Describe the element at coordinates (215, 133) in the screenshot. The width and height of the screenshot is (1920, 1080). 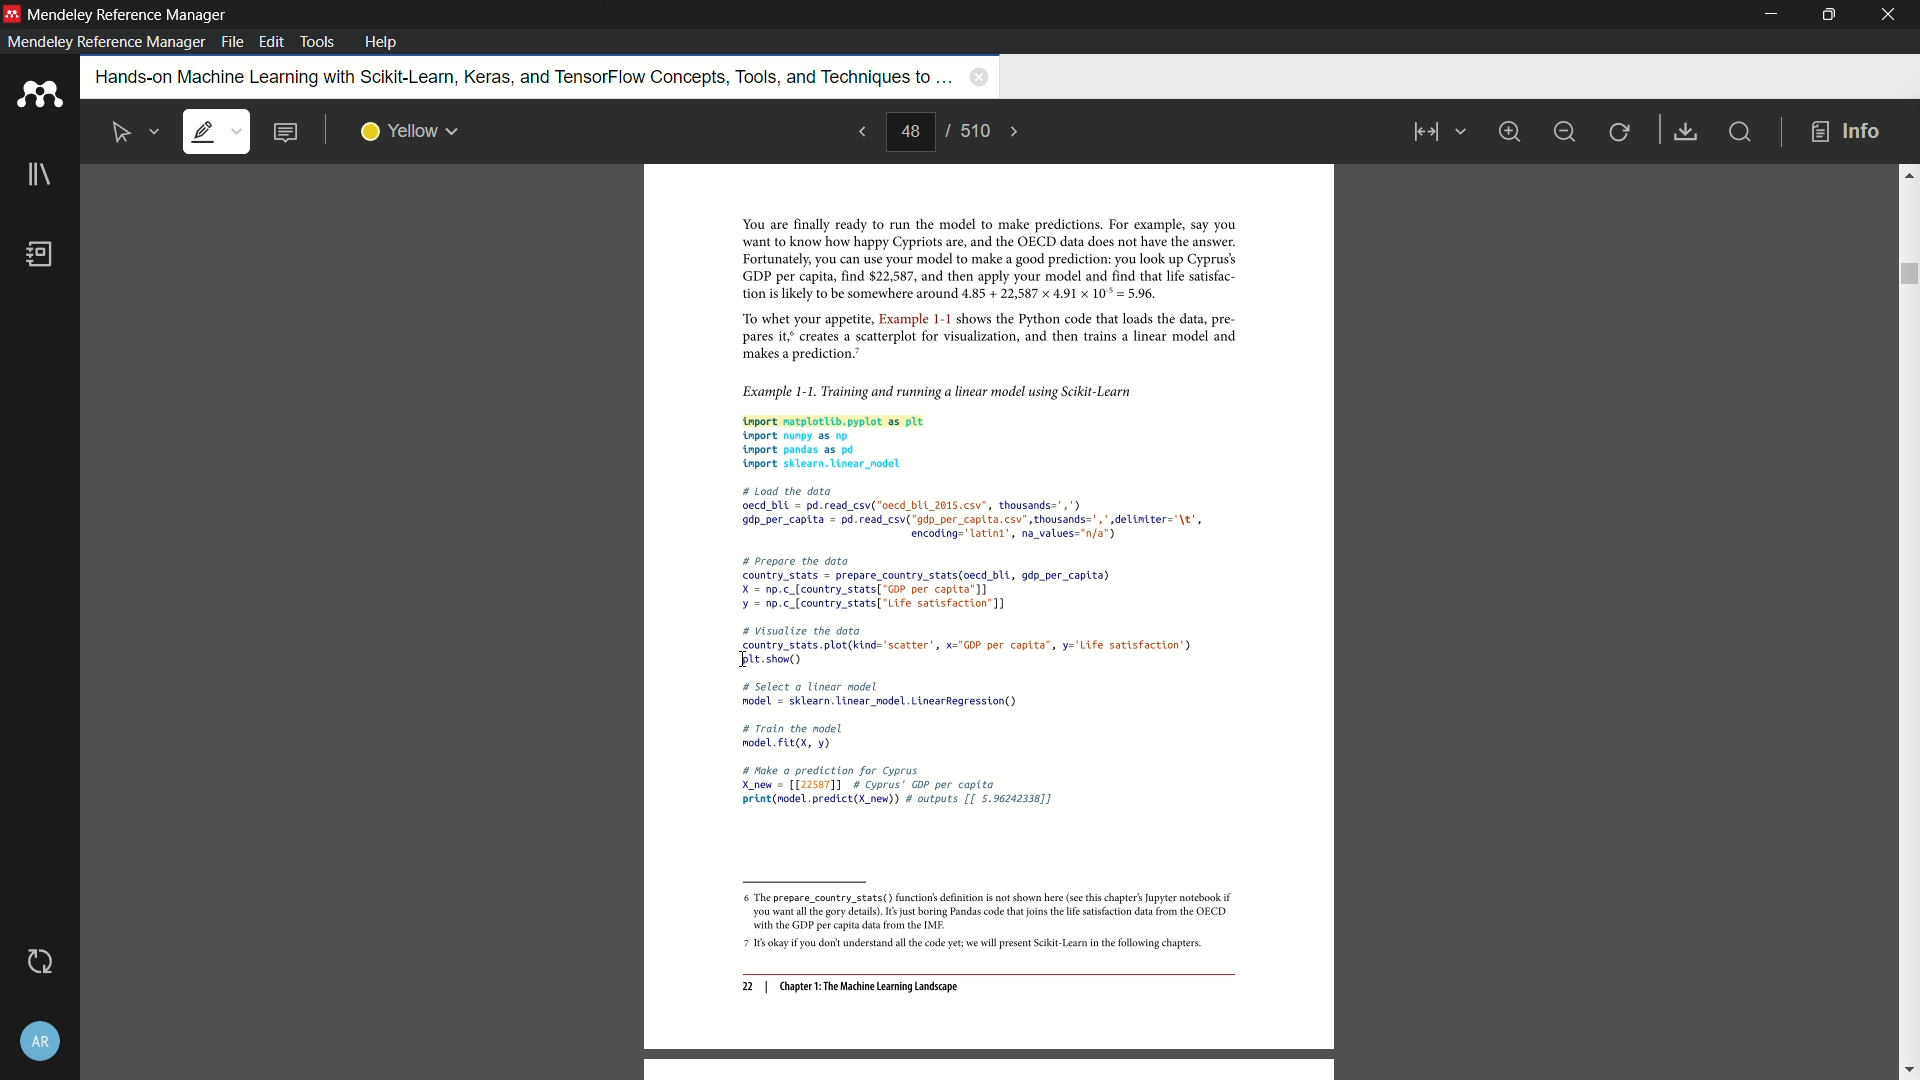
I see `highlight text is selected` at that location.